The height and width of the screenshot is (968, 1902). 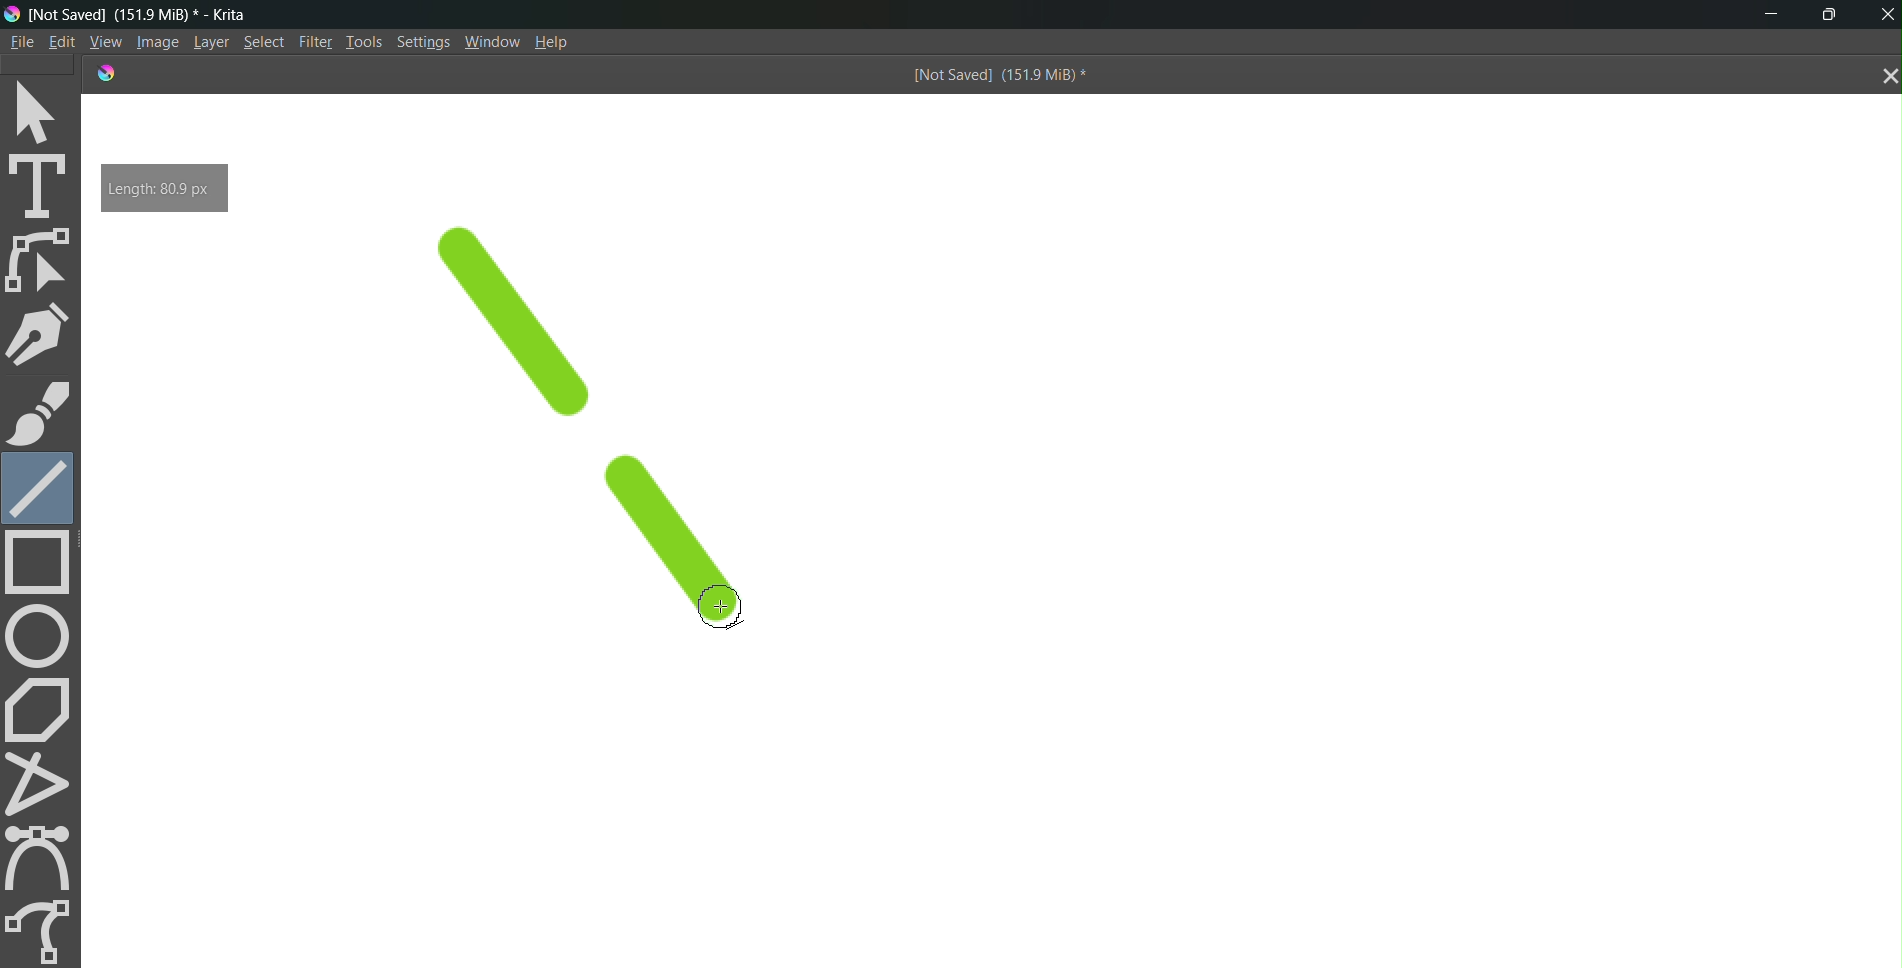 What do you see at coordinates (721, 604) in the screenshot?
I see `cursor` at bounding box center [721, 604].